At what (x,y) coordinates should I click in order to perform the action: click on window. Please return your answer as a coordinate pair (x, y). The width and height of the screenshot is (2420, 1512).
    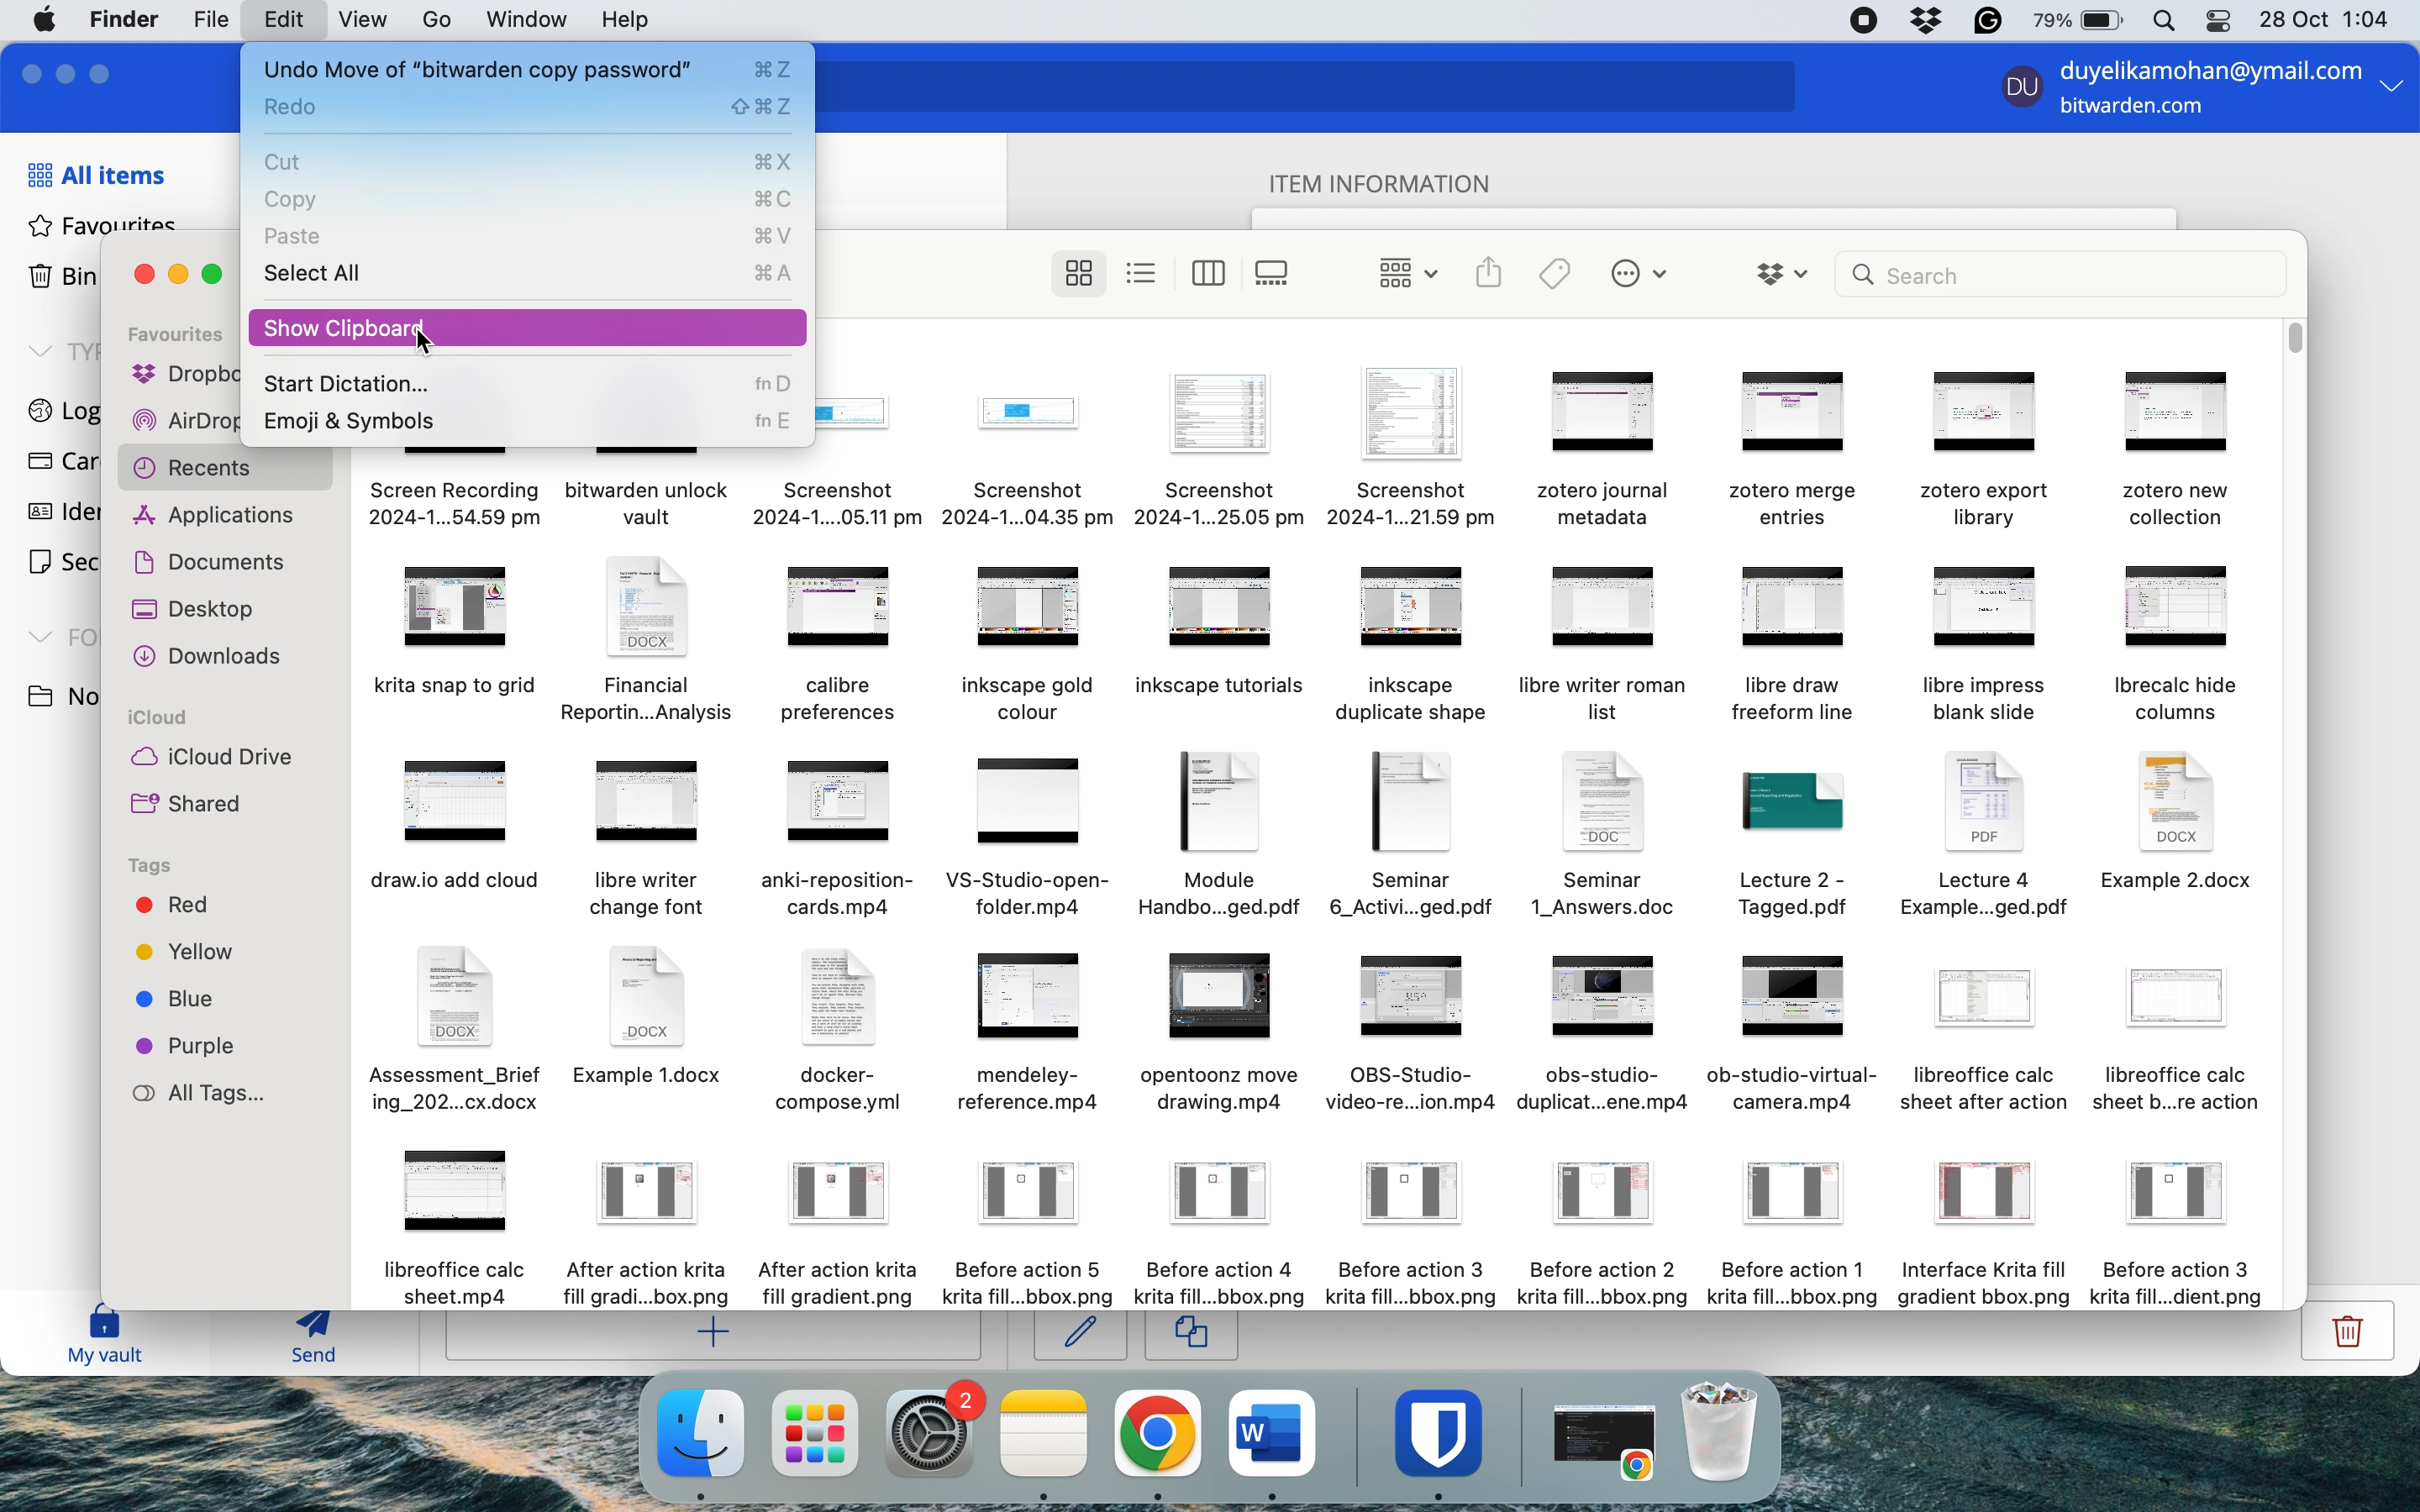
    Looking at the image, I should click on (526, 21).